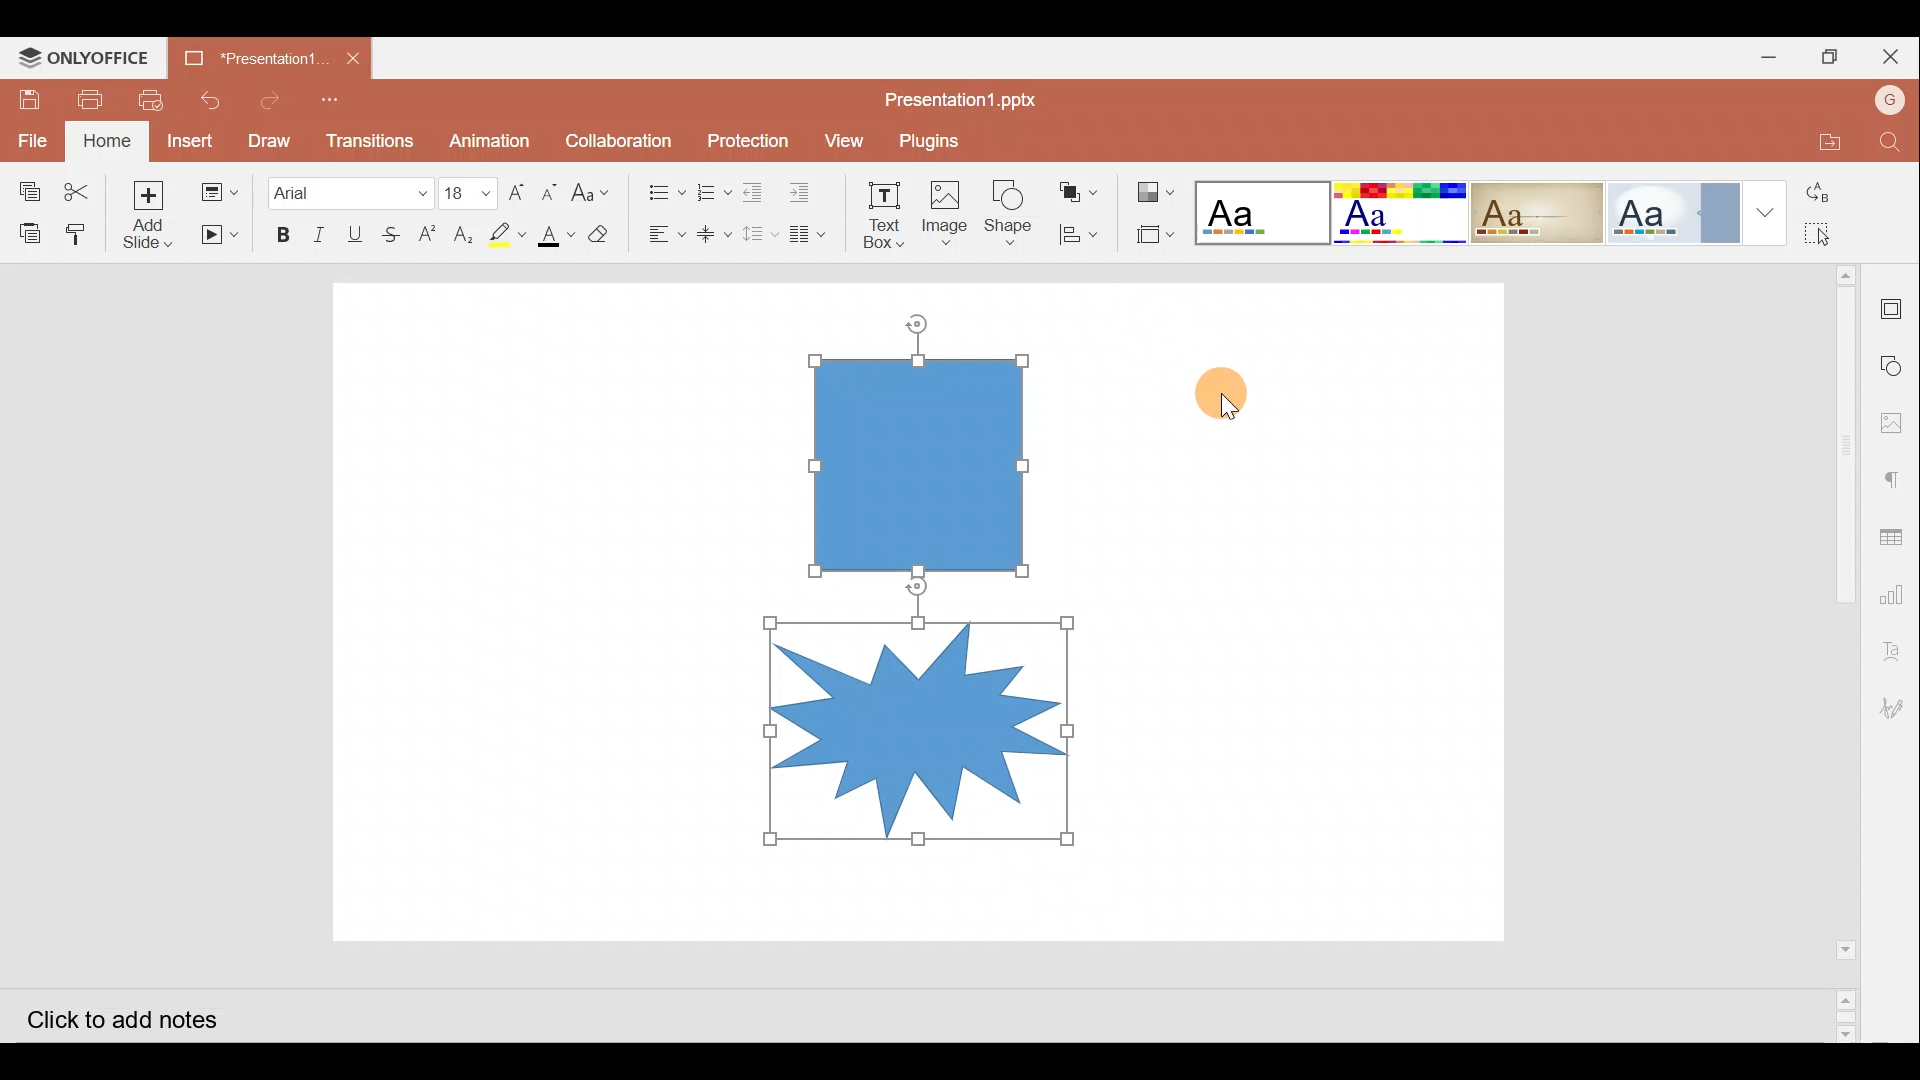  What do you see at coordinates (760, 235) in the screenshot?
I see `Line spacing` at bounding box center [760, 235].